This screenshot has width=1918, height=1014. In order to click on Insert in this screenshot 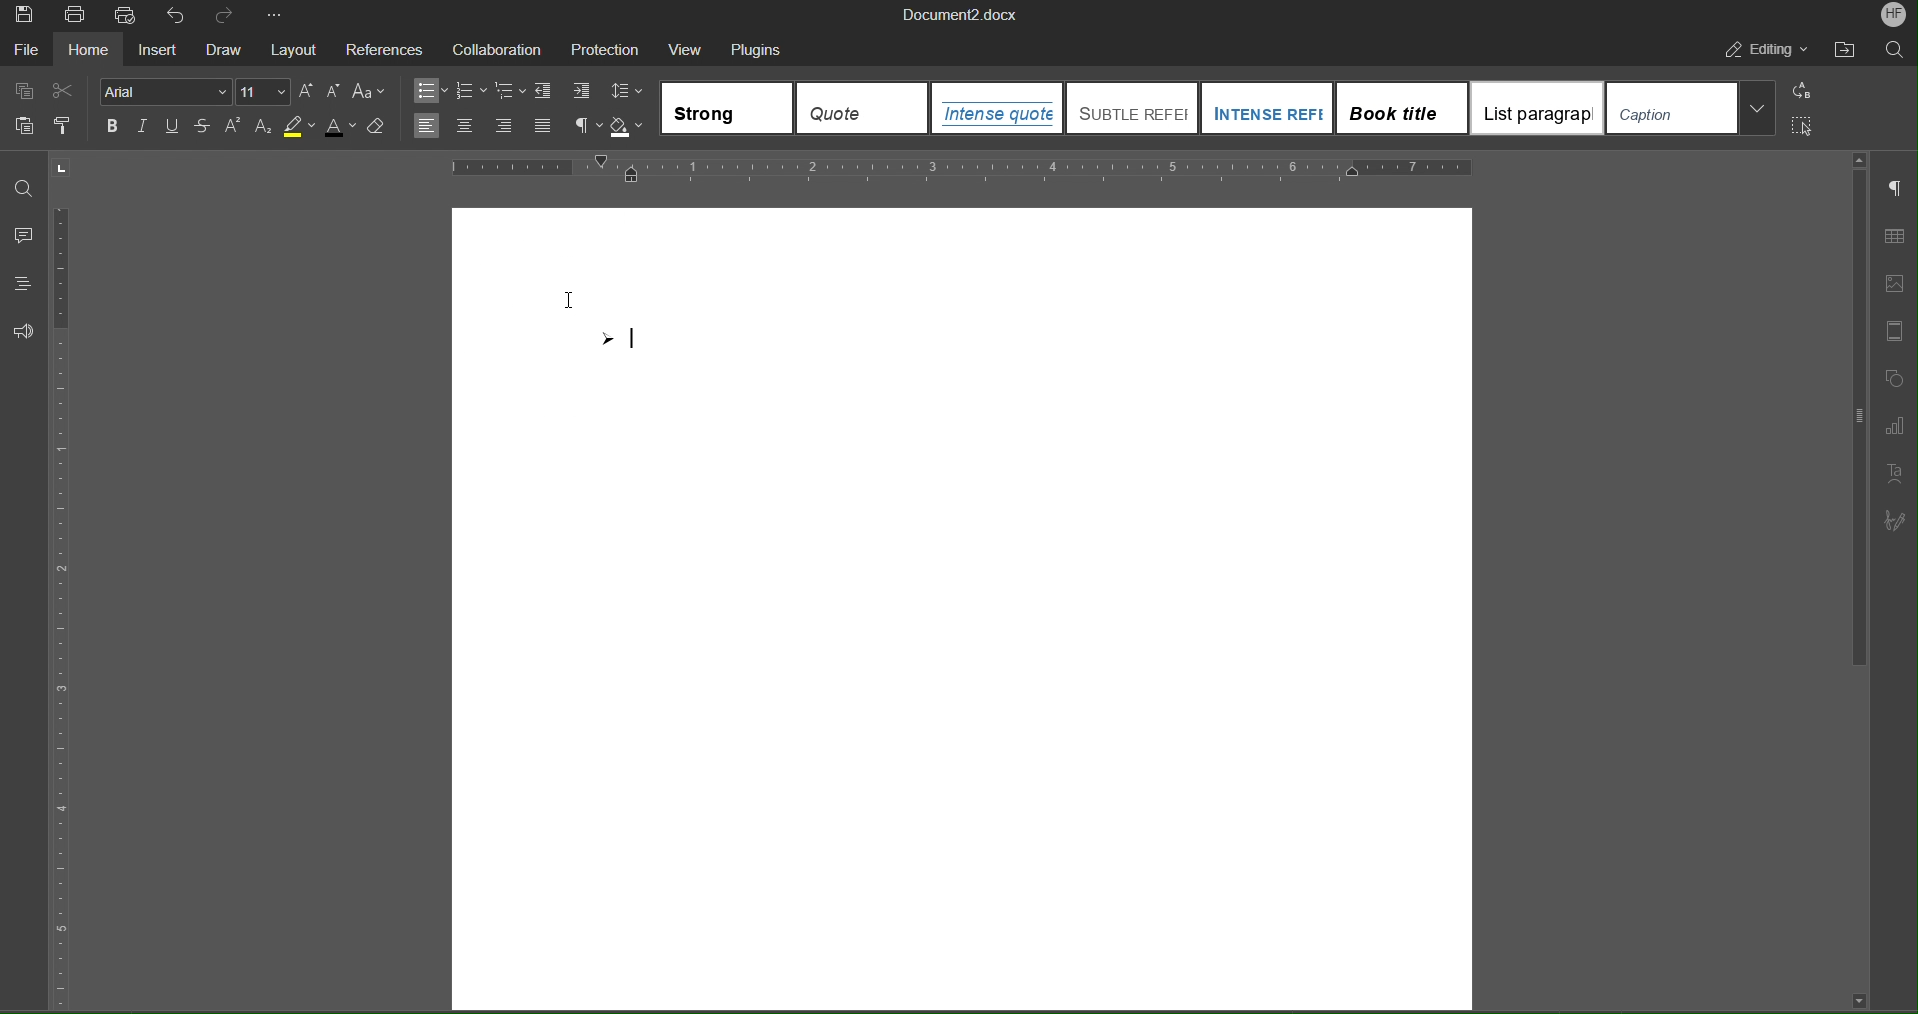, I will do `click(159, 51)`.